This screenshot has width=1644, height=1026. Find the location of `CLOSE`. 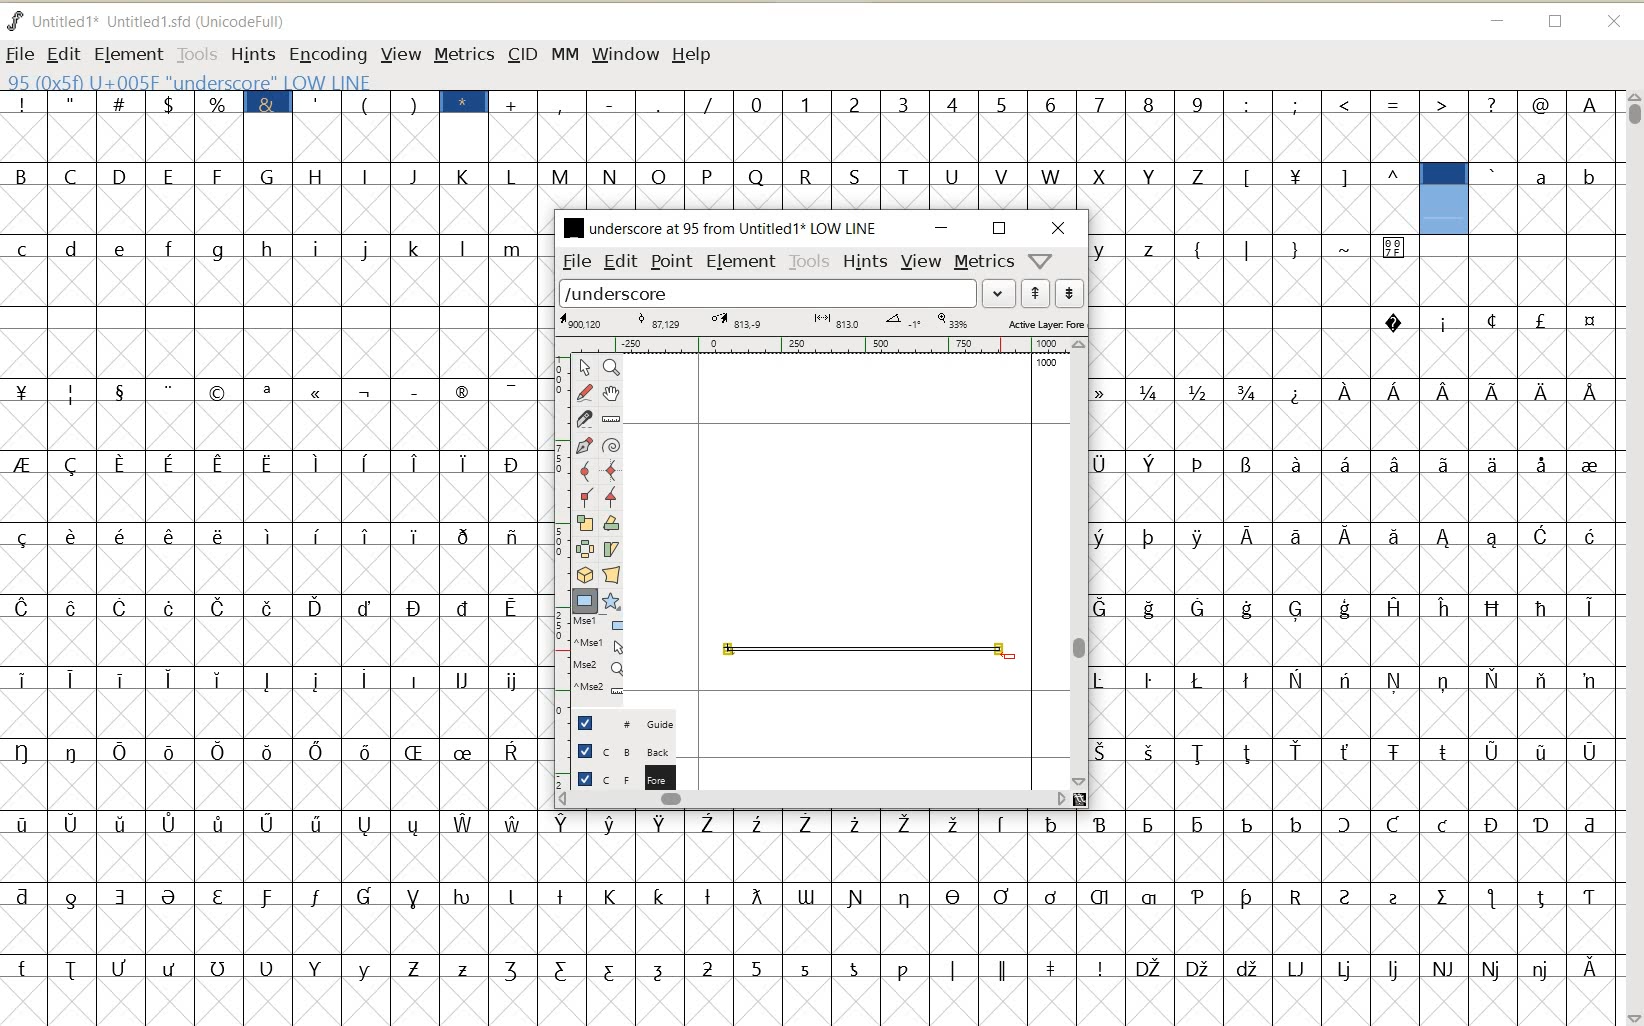

CLOSE is located at coordinates (1616, 23).